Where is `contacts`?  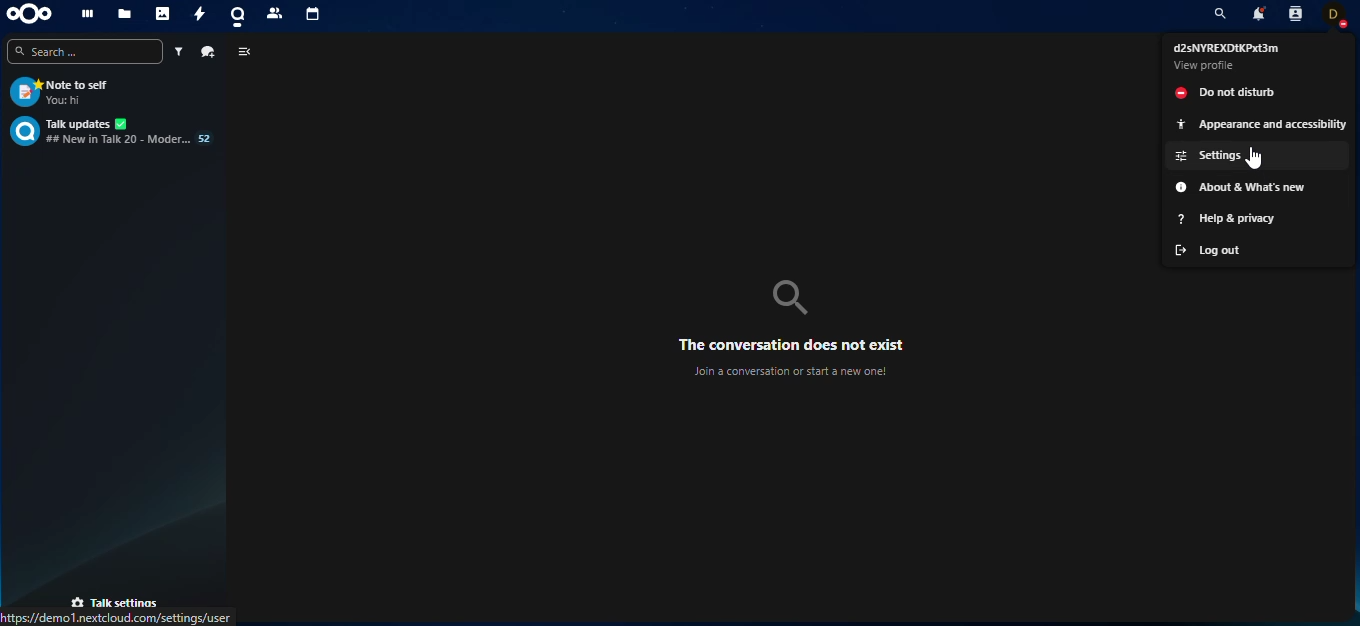 contacts is located at coordinates (274, 15).